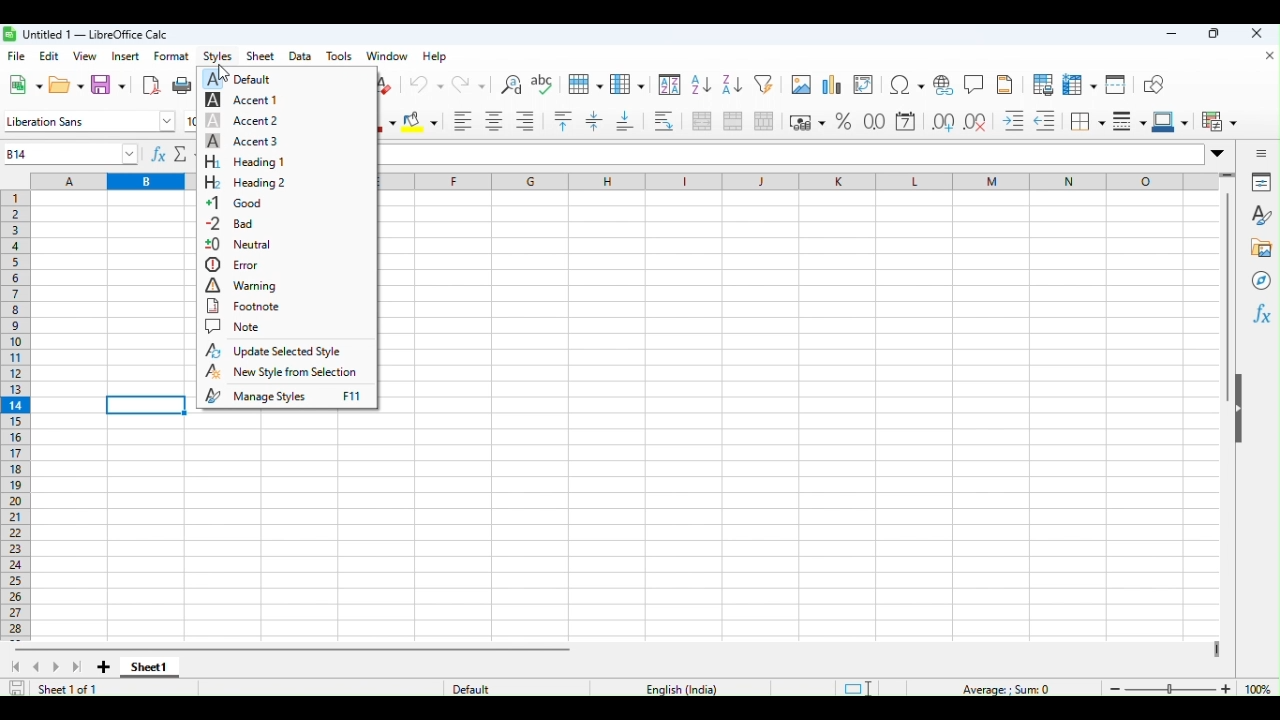 The image size is (1280, 720). I want to click on m, so click(990, 180).